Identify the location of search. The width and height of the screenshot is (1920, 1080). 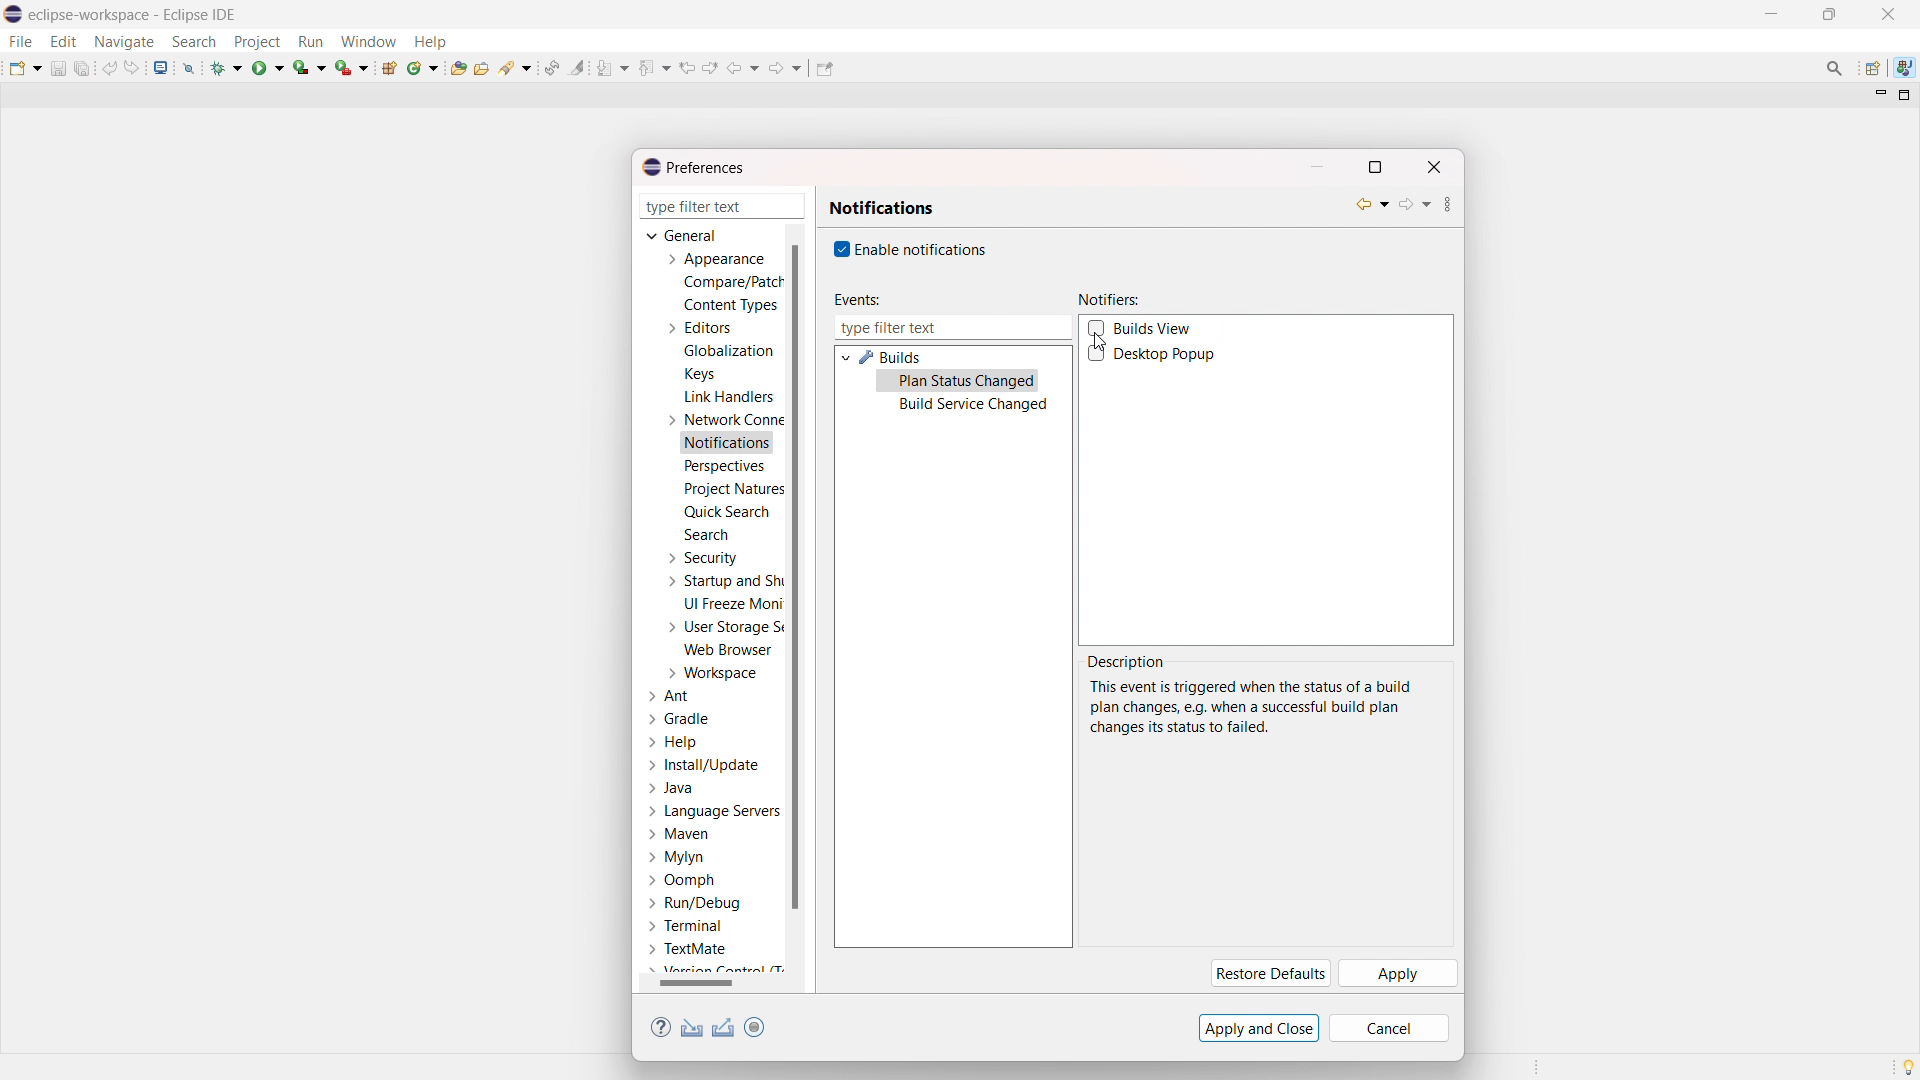
(194, 42).